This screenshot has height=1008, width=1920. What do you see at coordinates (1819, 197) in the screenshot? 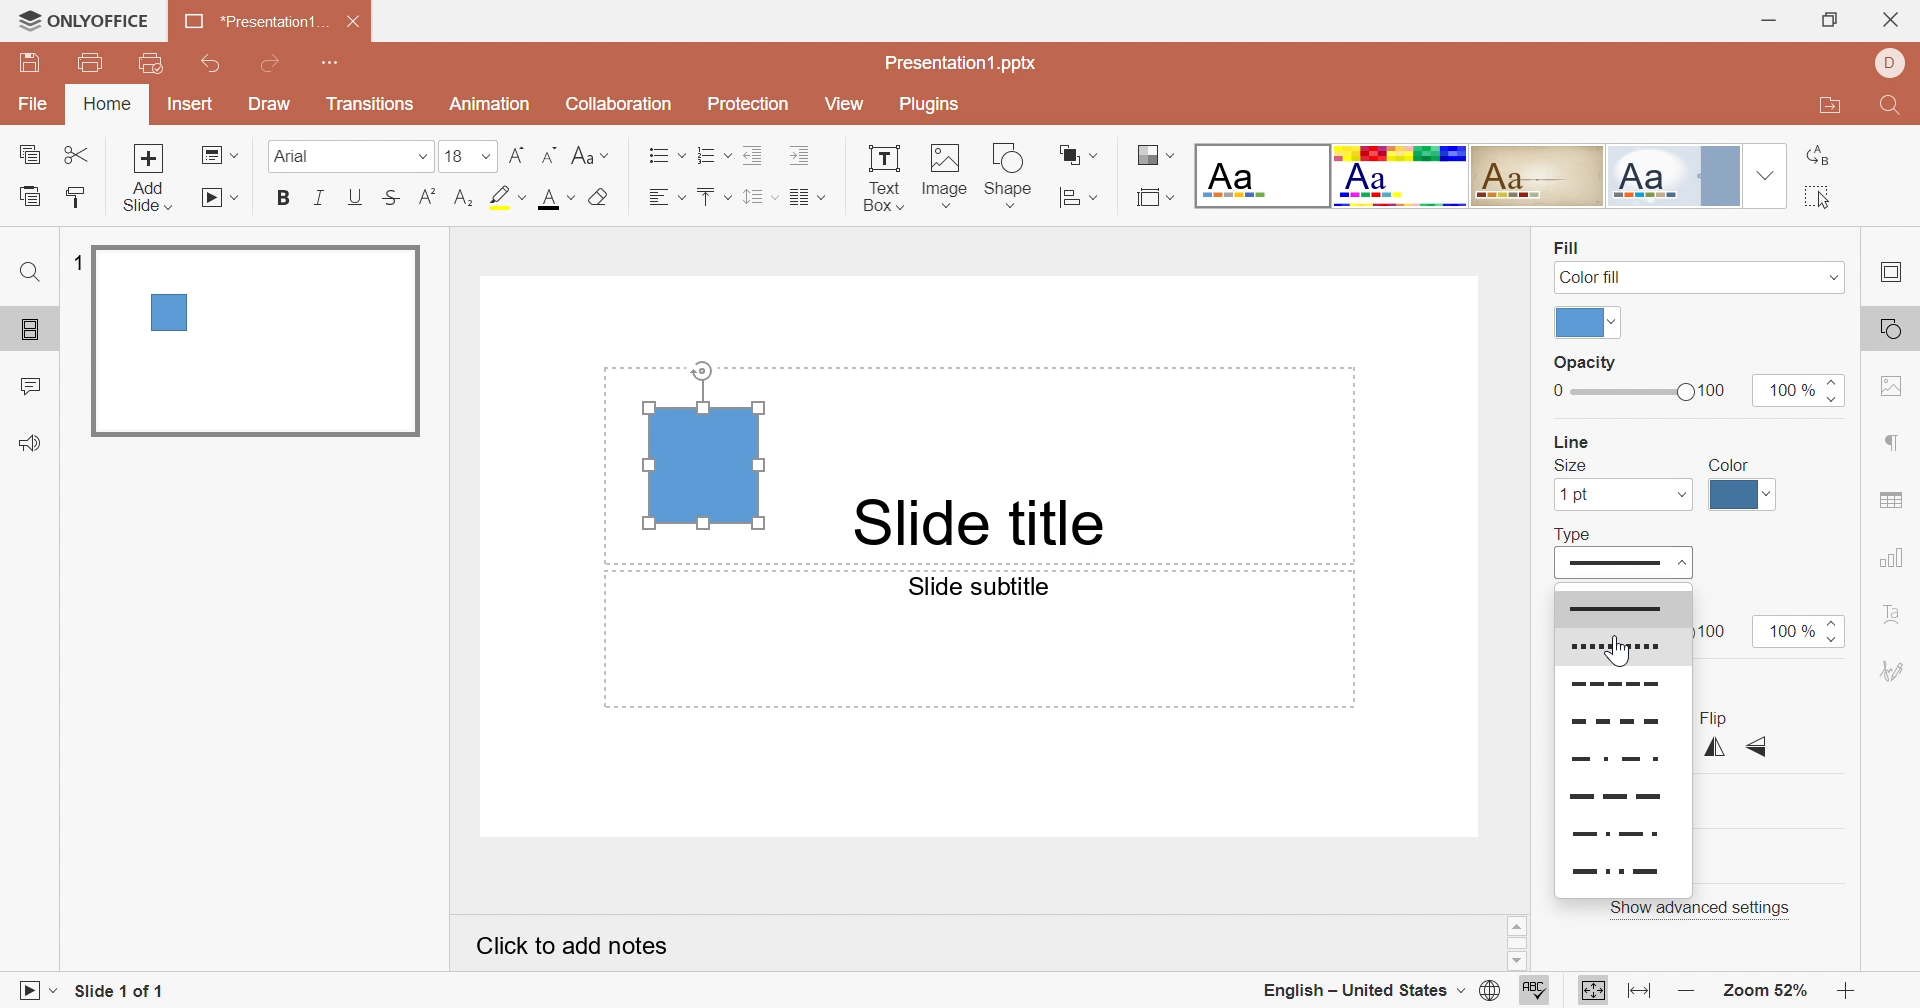
I see `Select All` at bounding box center [1819, 197].